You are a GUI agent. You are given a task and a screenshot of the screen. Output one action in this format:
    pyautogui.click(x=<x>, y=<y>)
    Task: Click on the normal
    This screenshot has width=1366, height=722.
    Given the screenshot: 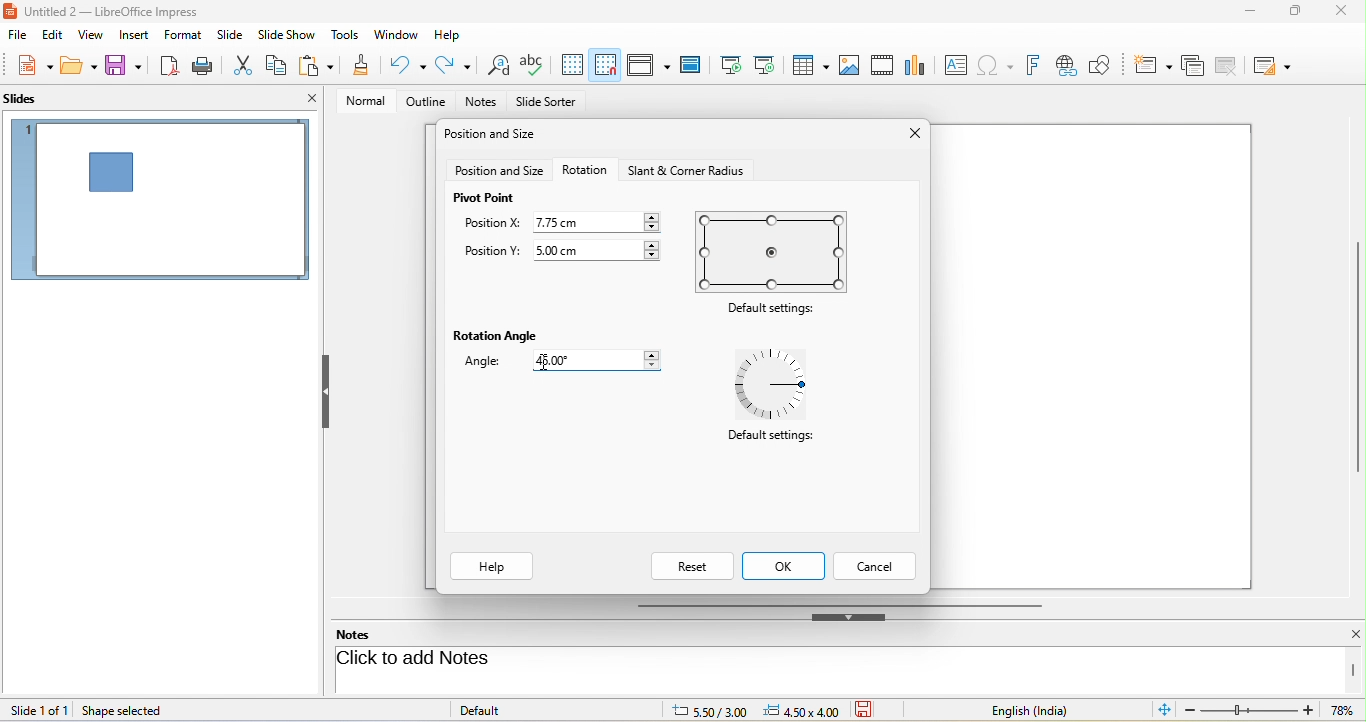 What is the action you would take?
    pyautogui.click(x=359, y=100)
    